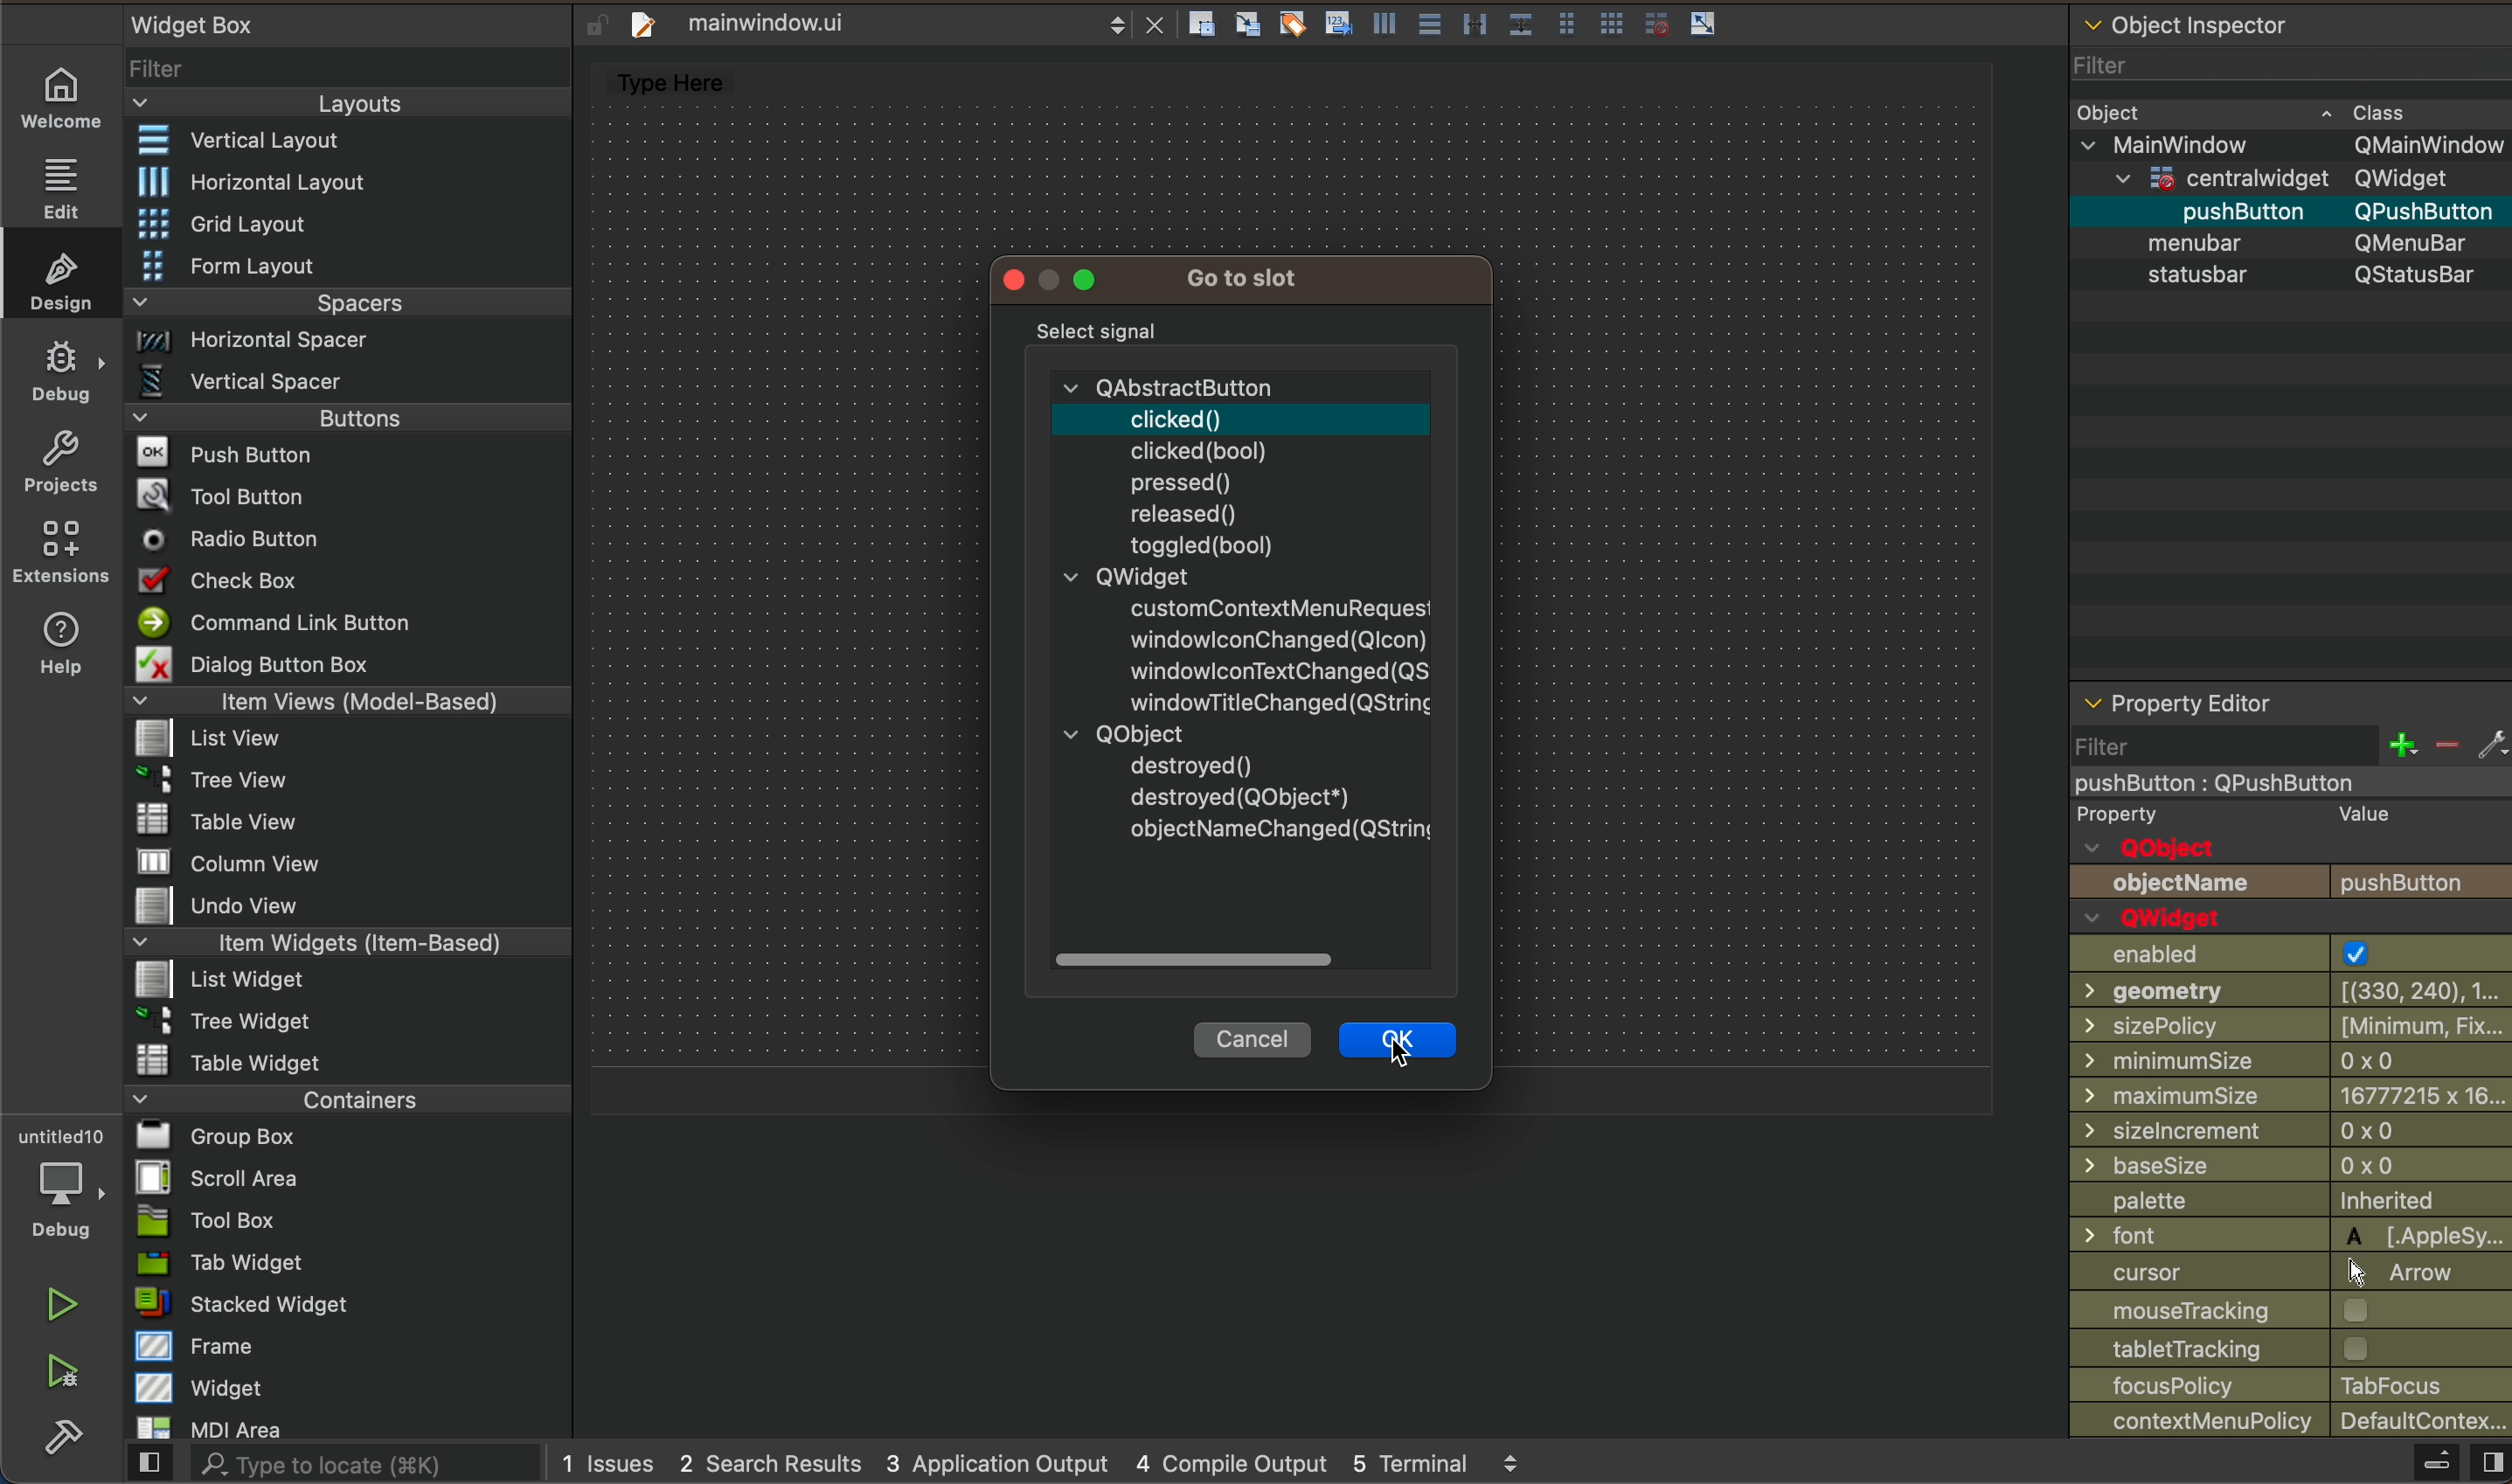 This screenshot has width=2512, height=1484. I want to click on tree view, so click(348, 781).